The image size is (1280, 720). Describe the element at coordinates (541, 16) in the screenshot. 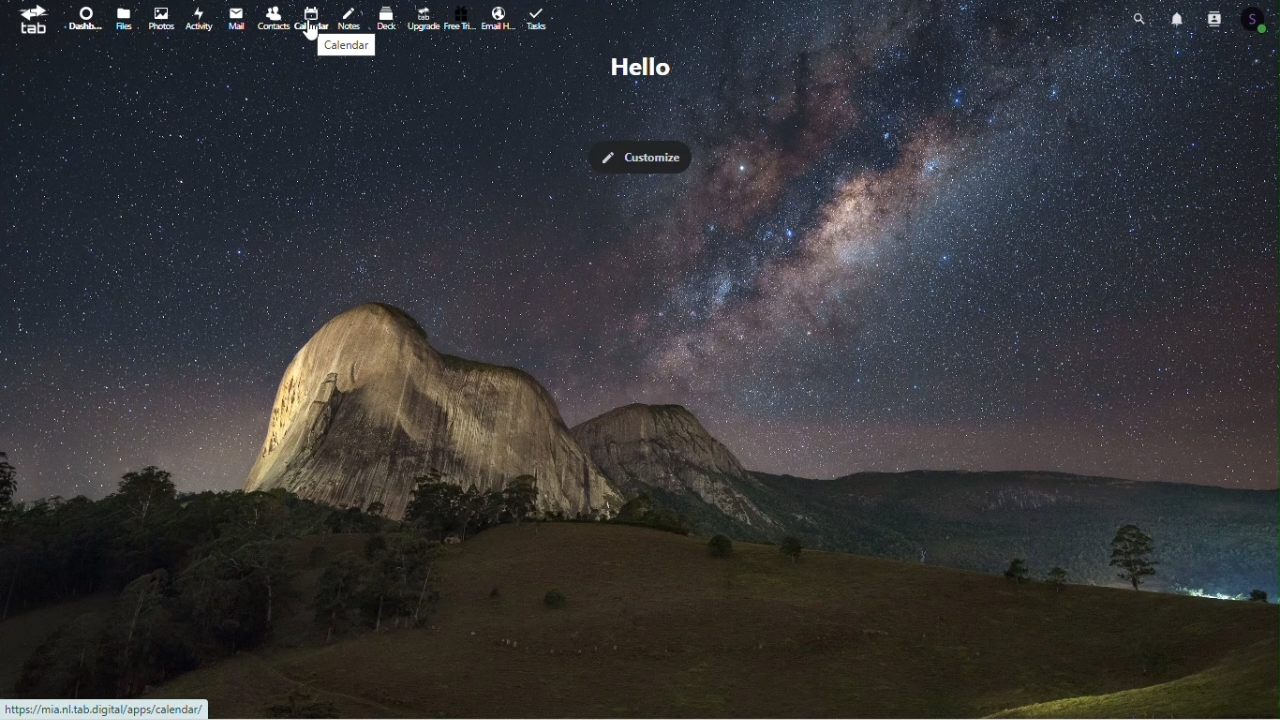

I see `Task` at that location.